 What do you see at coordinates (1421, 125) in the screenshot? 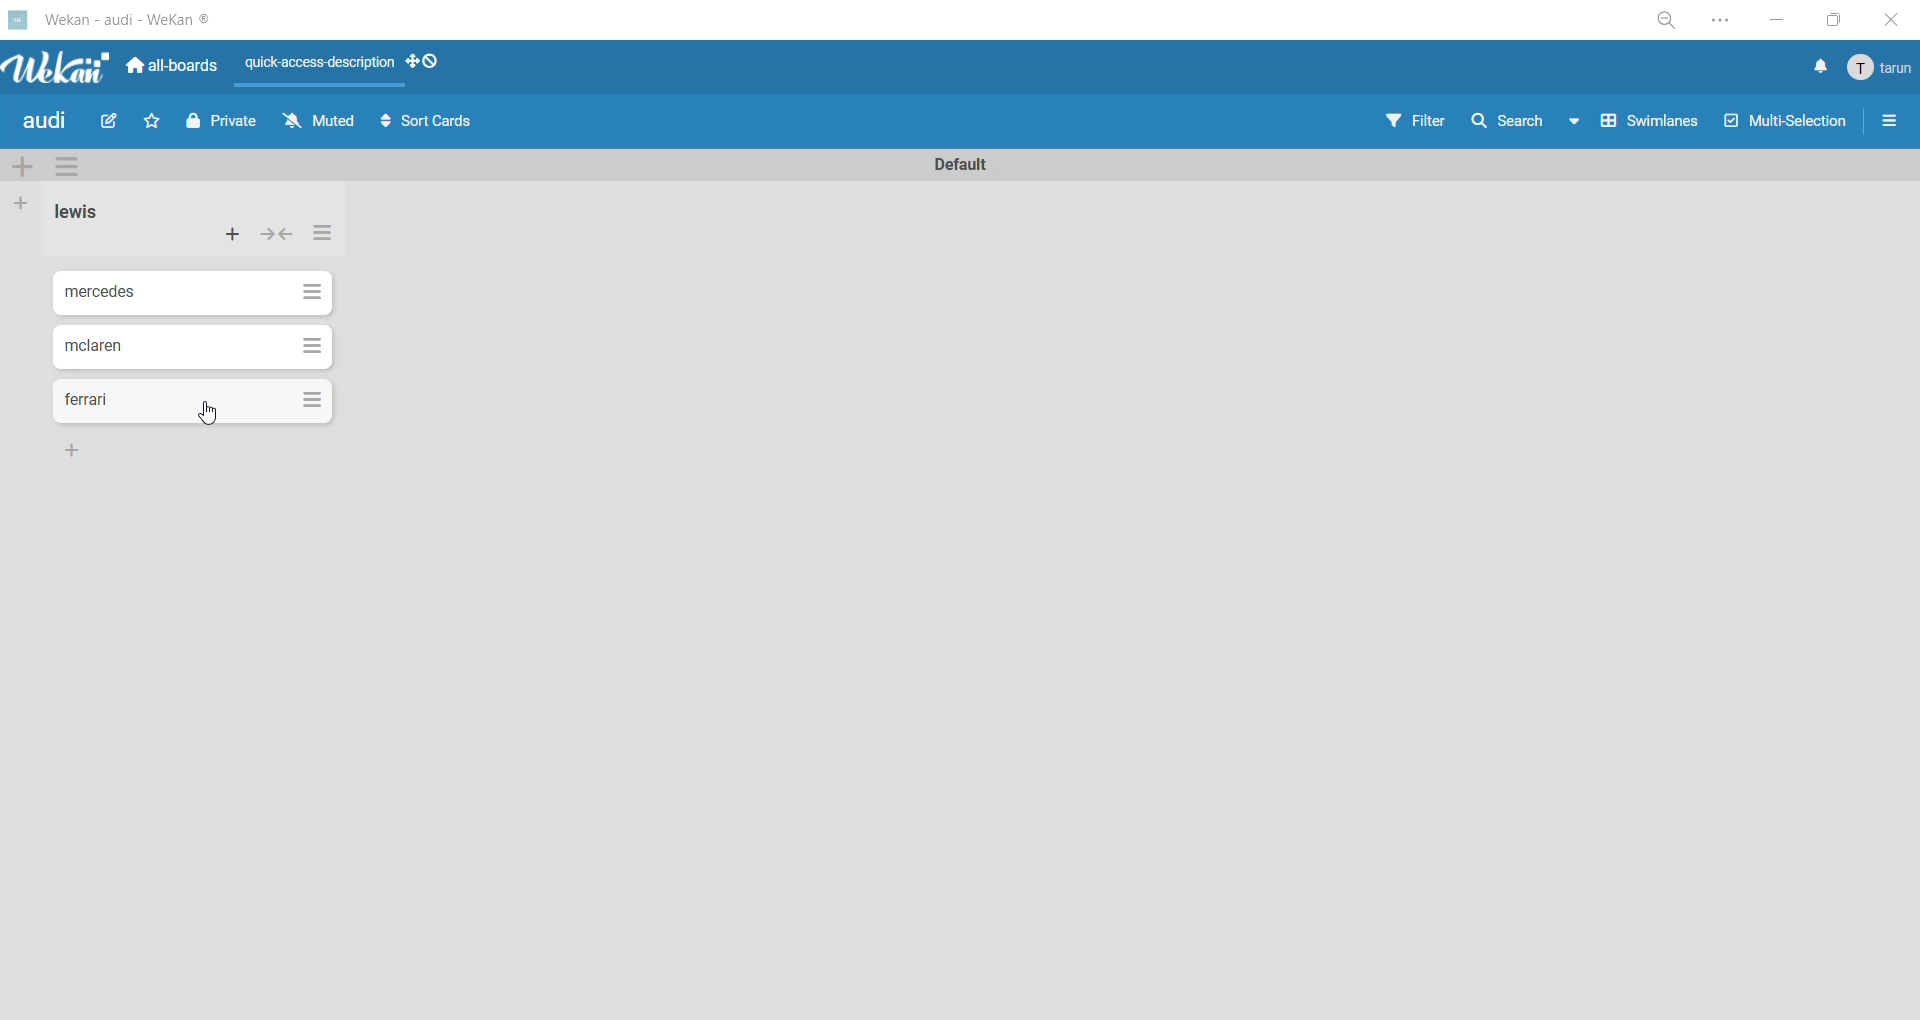
I see `filter` at bounding box center [1421, 125].